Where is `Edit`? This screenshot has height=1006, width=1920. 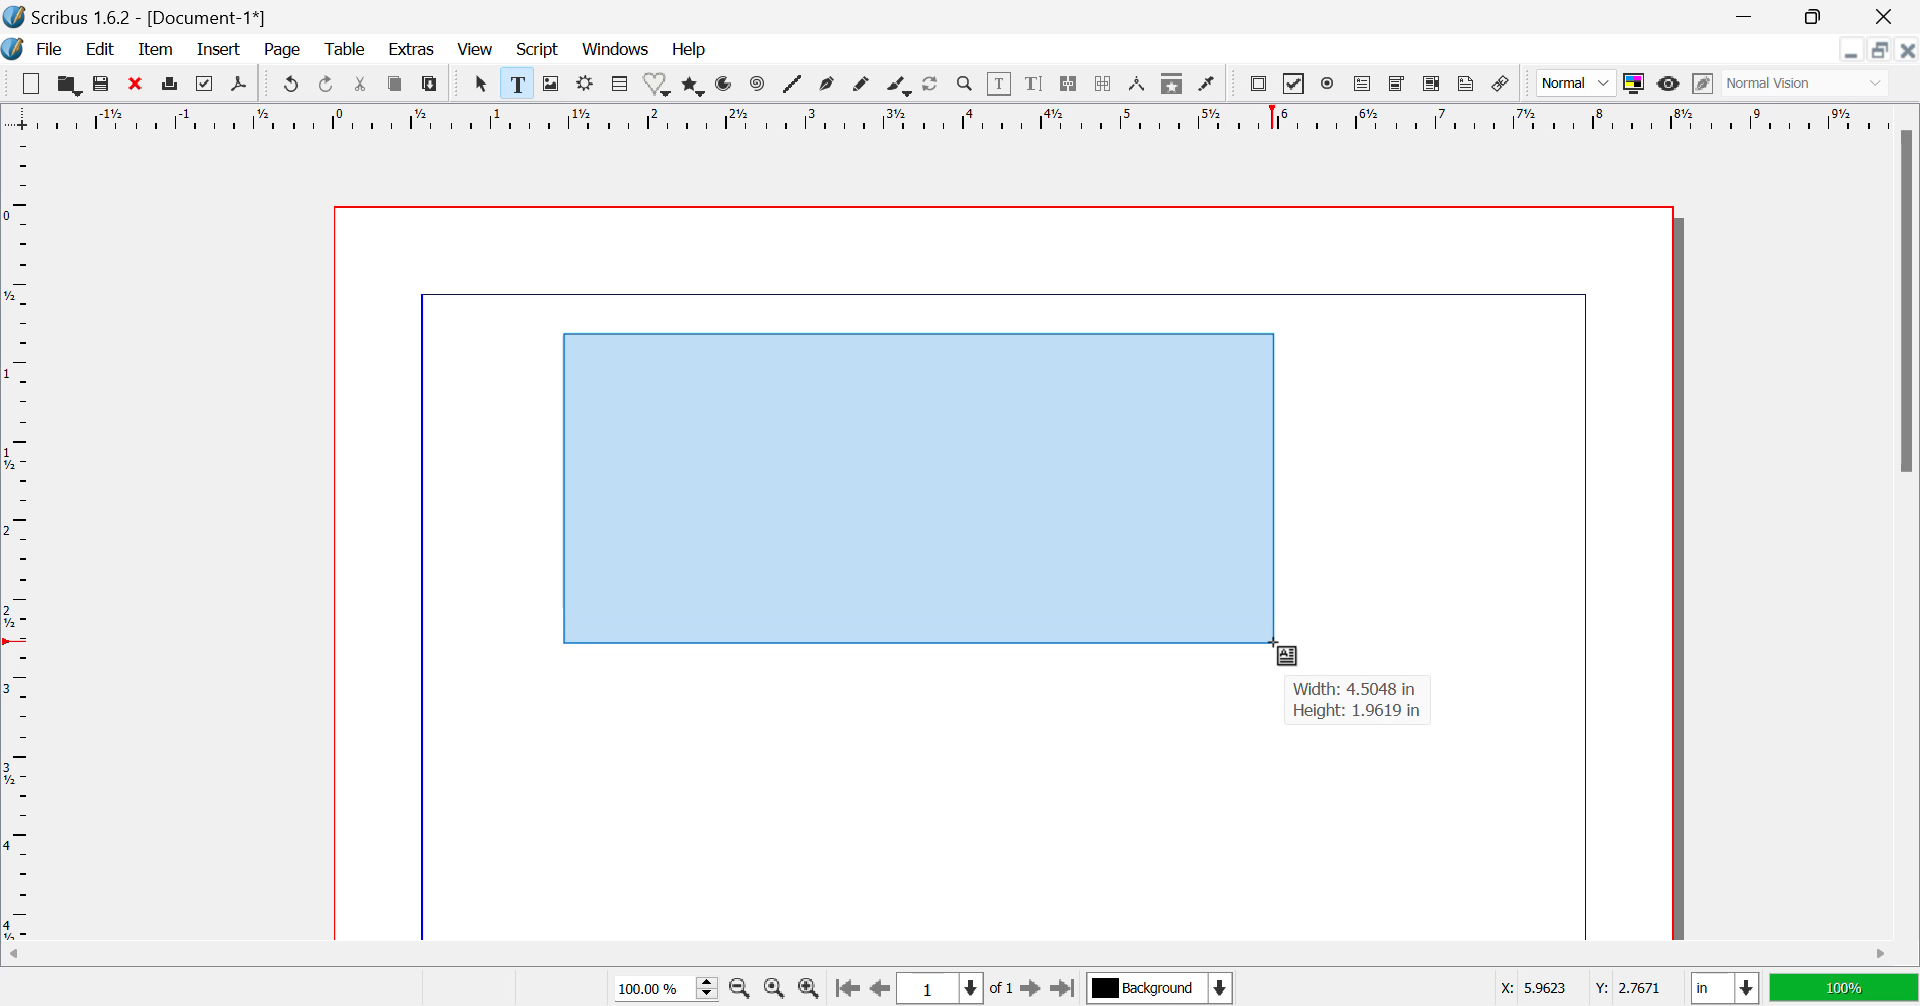
Edit is located at coordinates (103, 52).